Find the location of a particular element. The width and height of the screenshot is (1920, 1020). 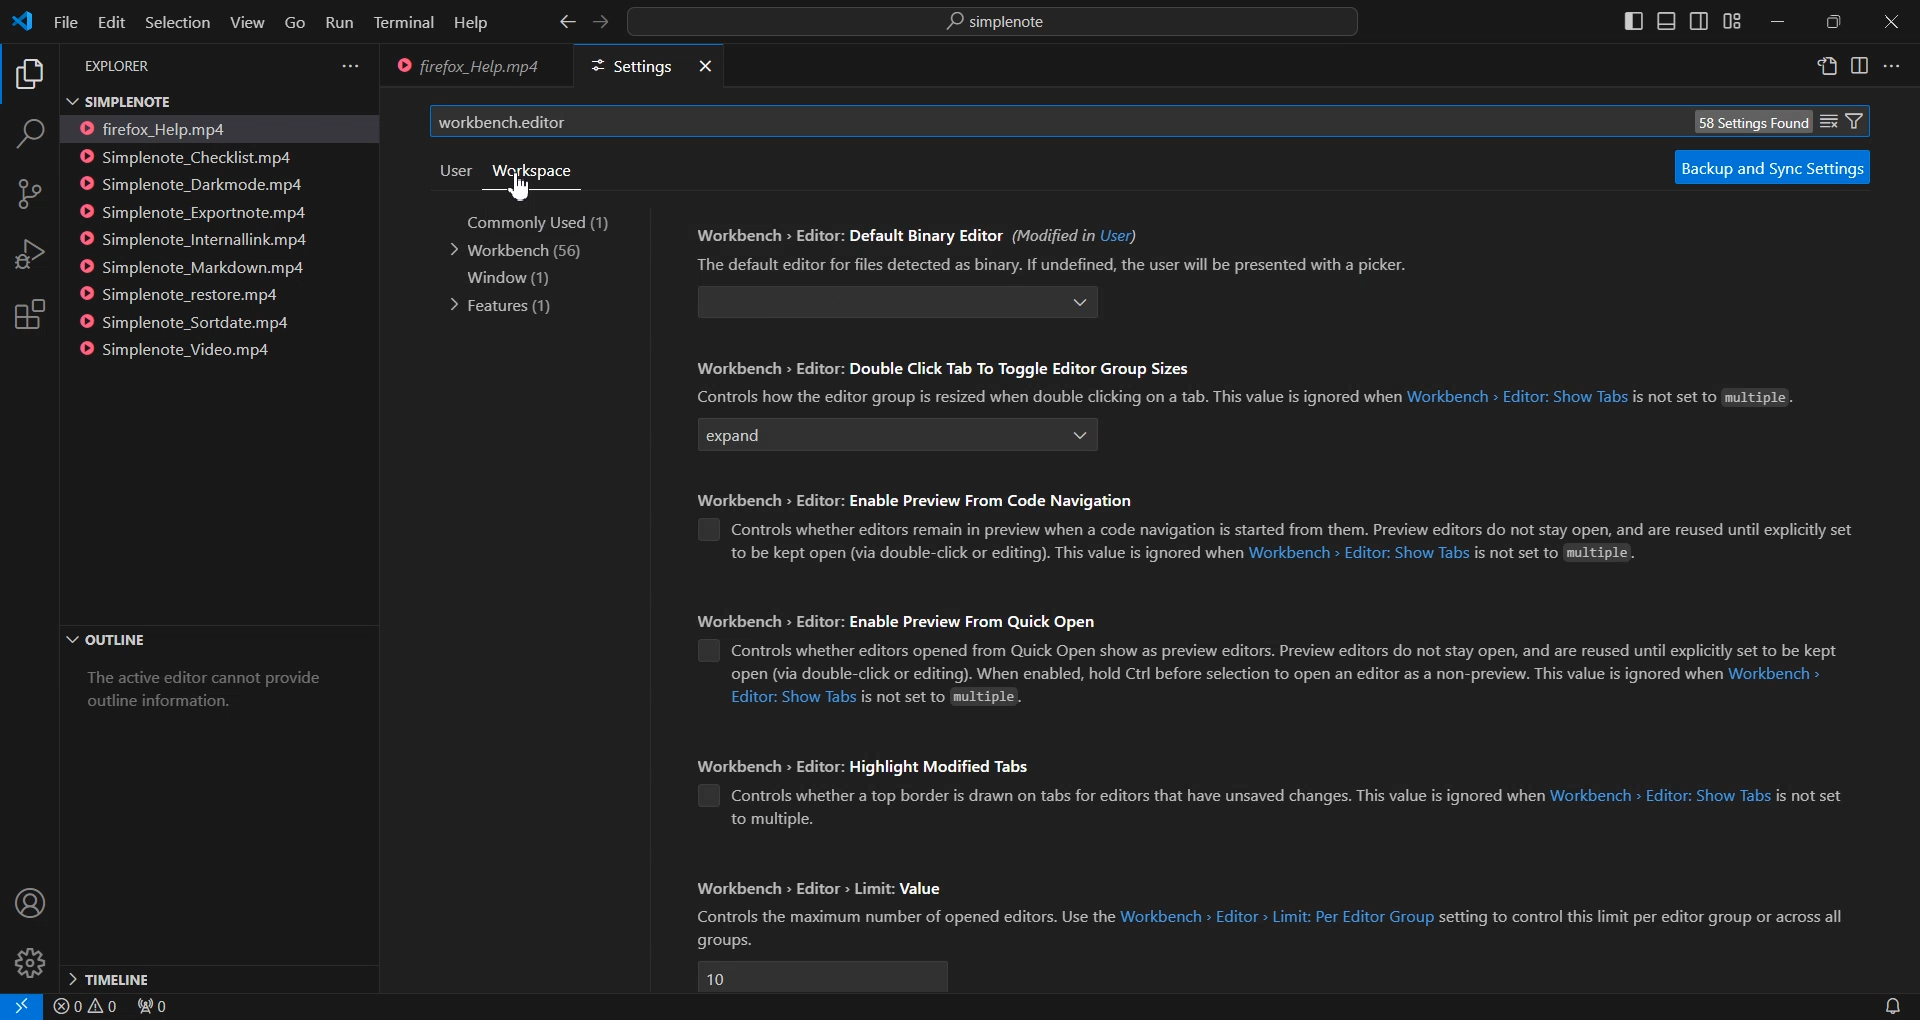

Workbench is located at coordinates (522, 251).